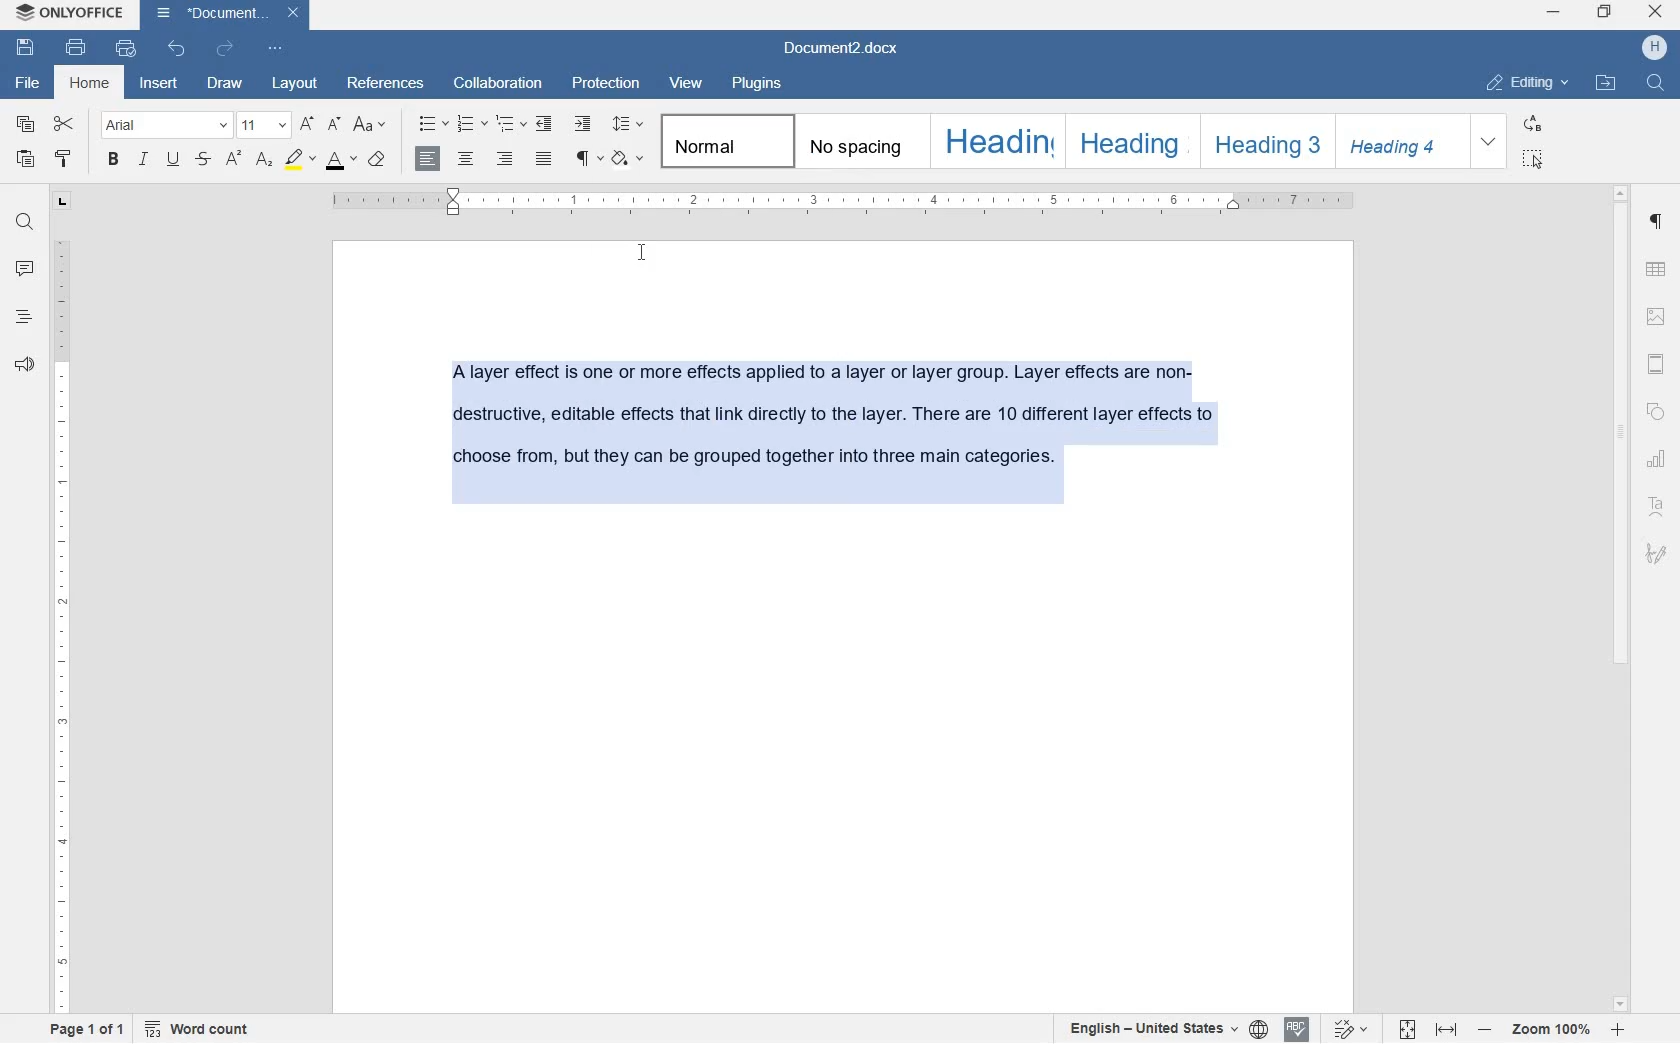 This screenshot has height=1044, width=1680. Describe the element at coordinates (628, 125) in the screenshot. I see `paragraph line spacing` at that location.